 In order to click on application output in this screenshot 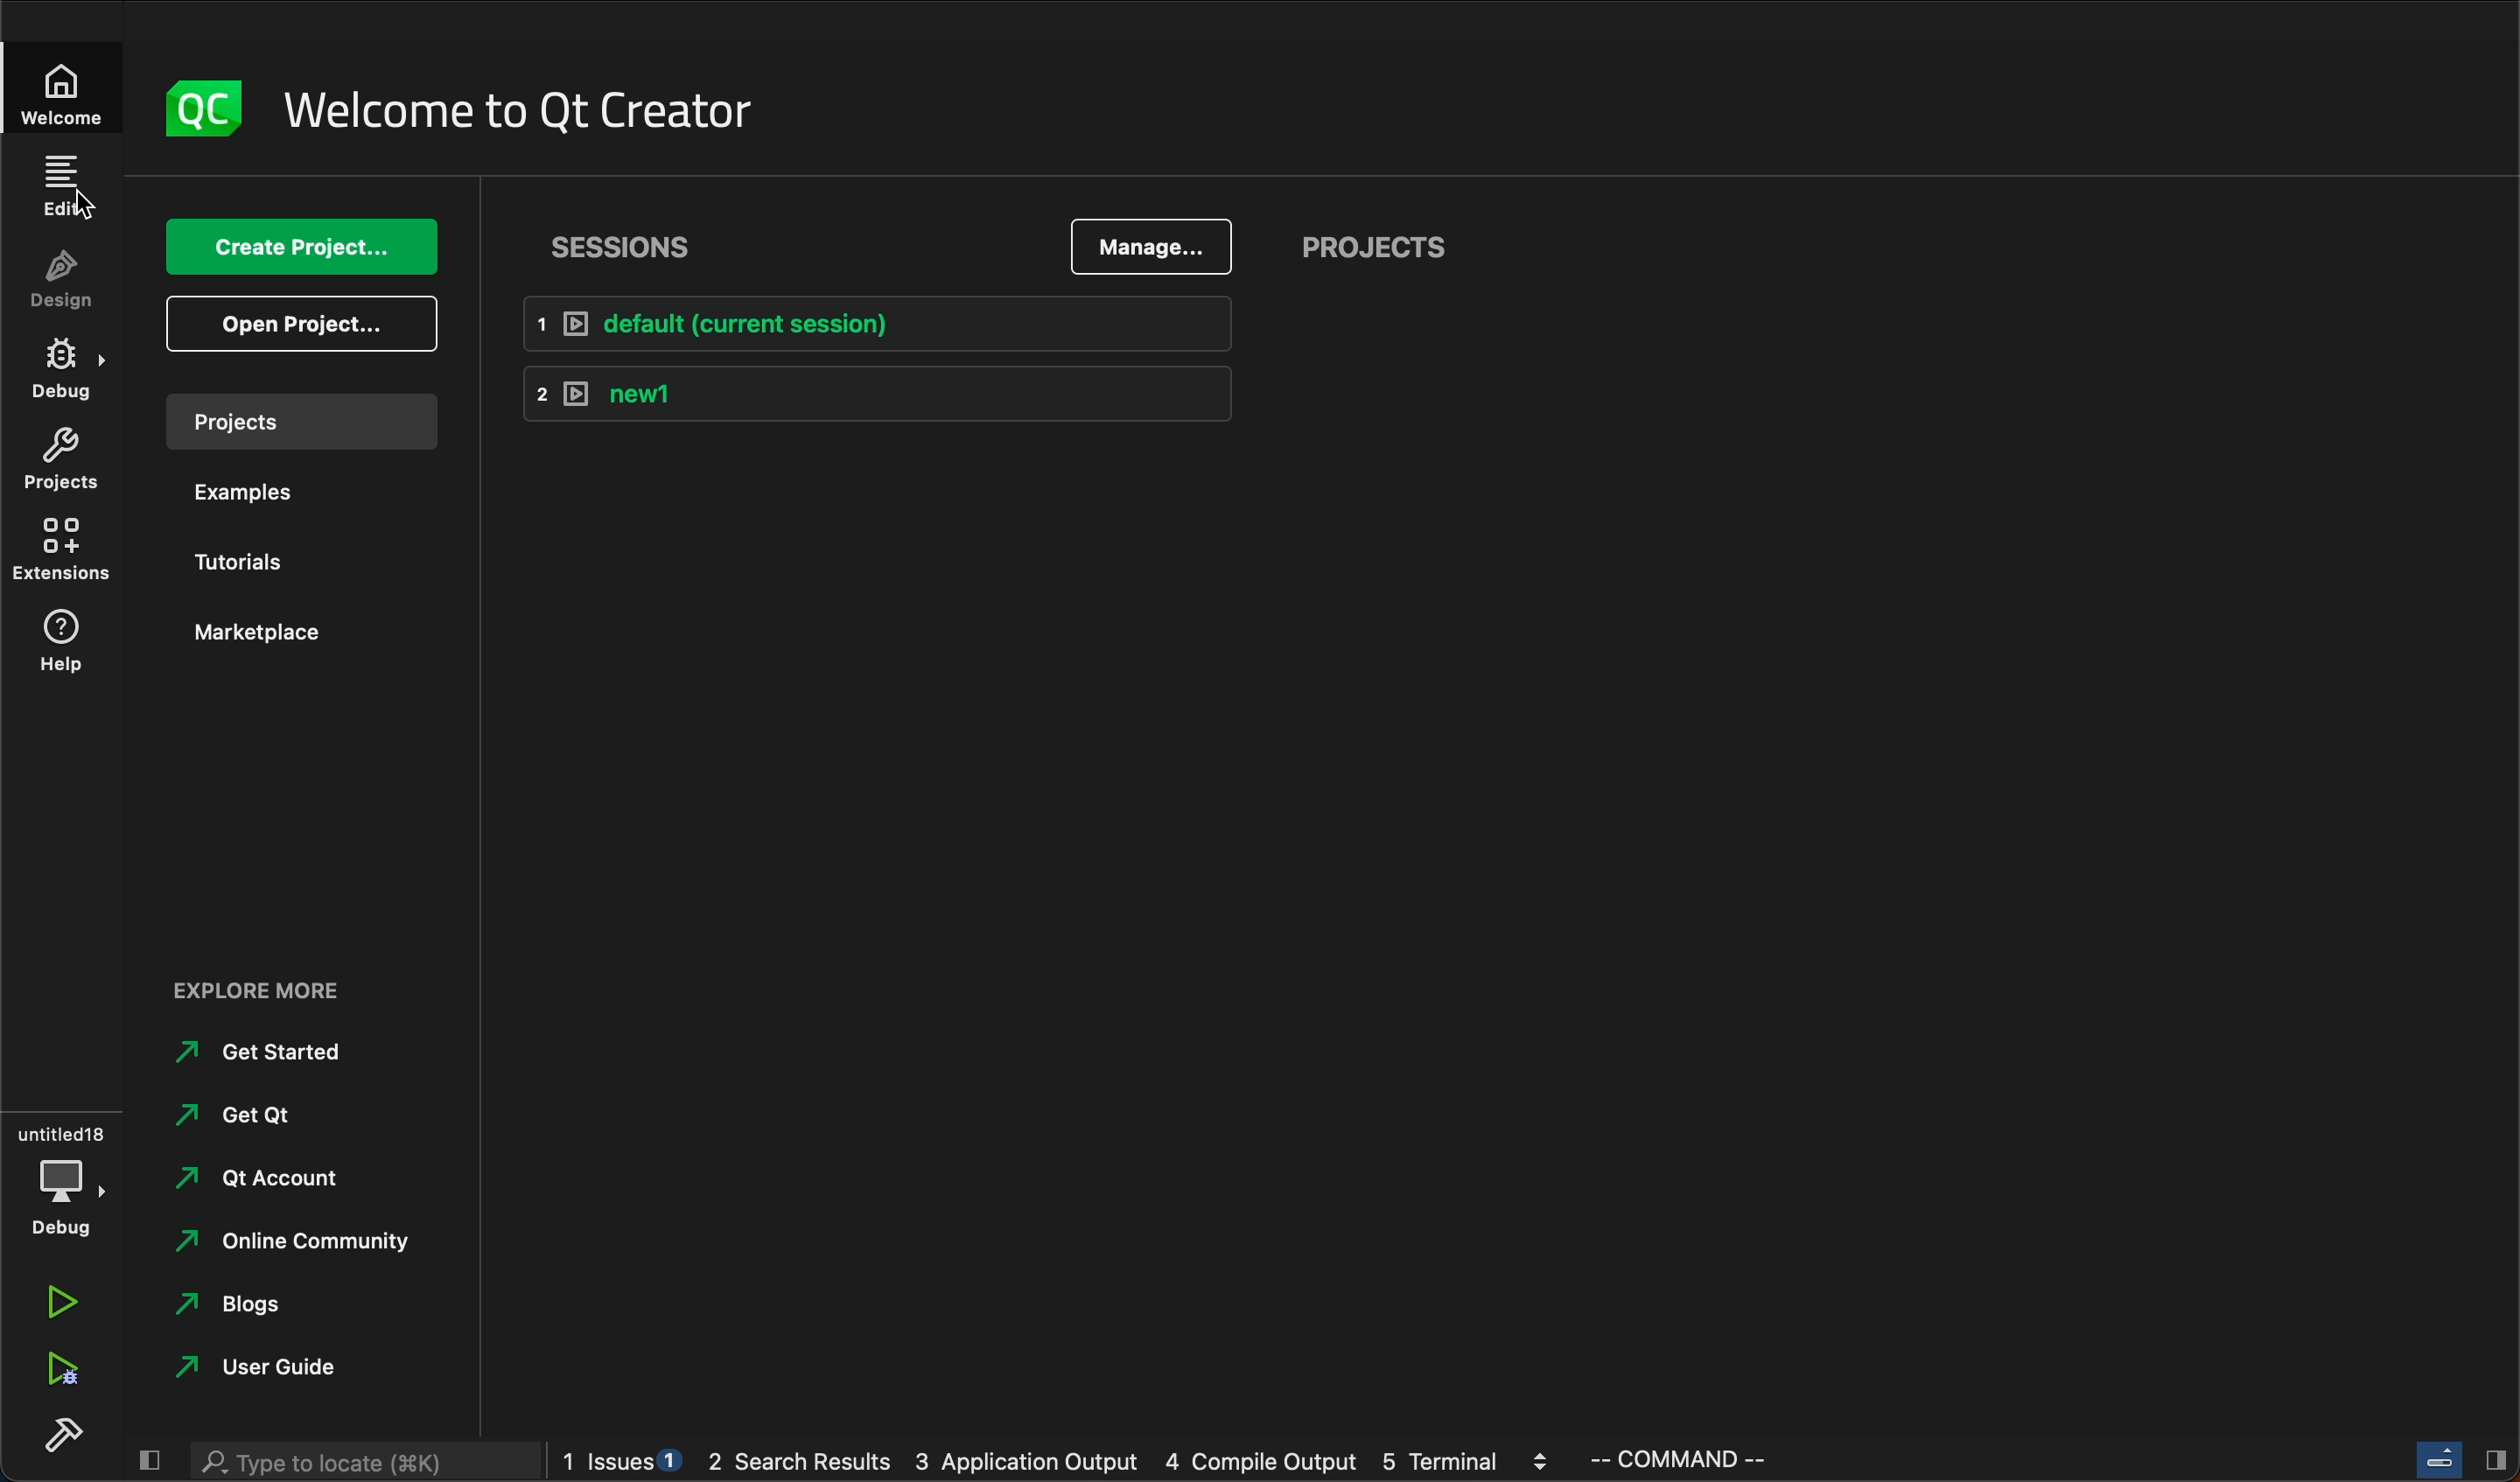, I will do `click(1027, 1465)`.